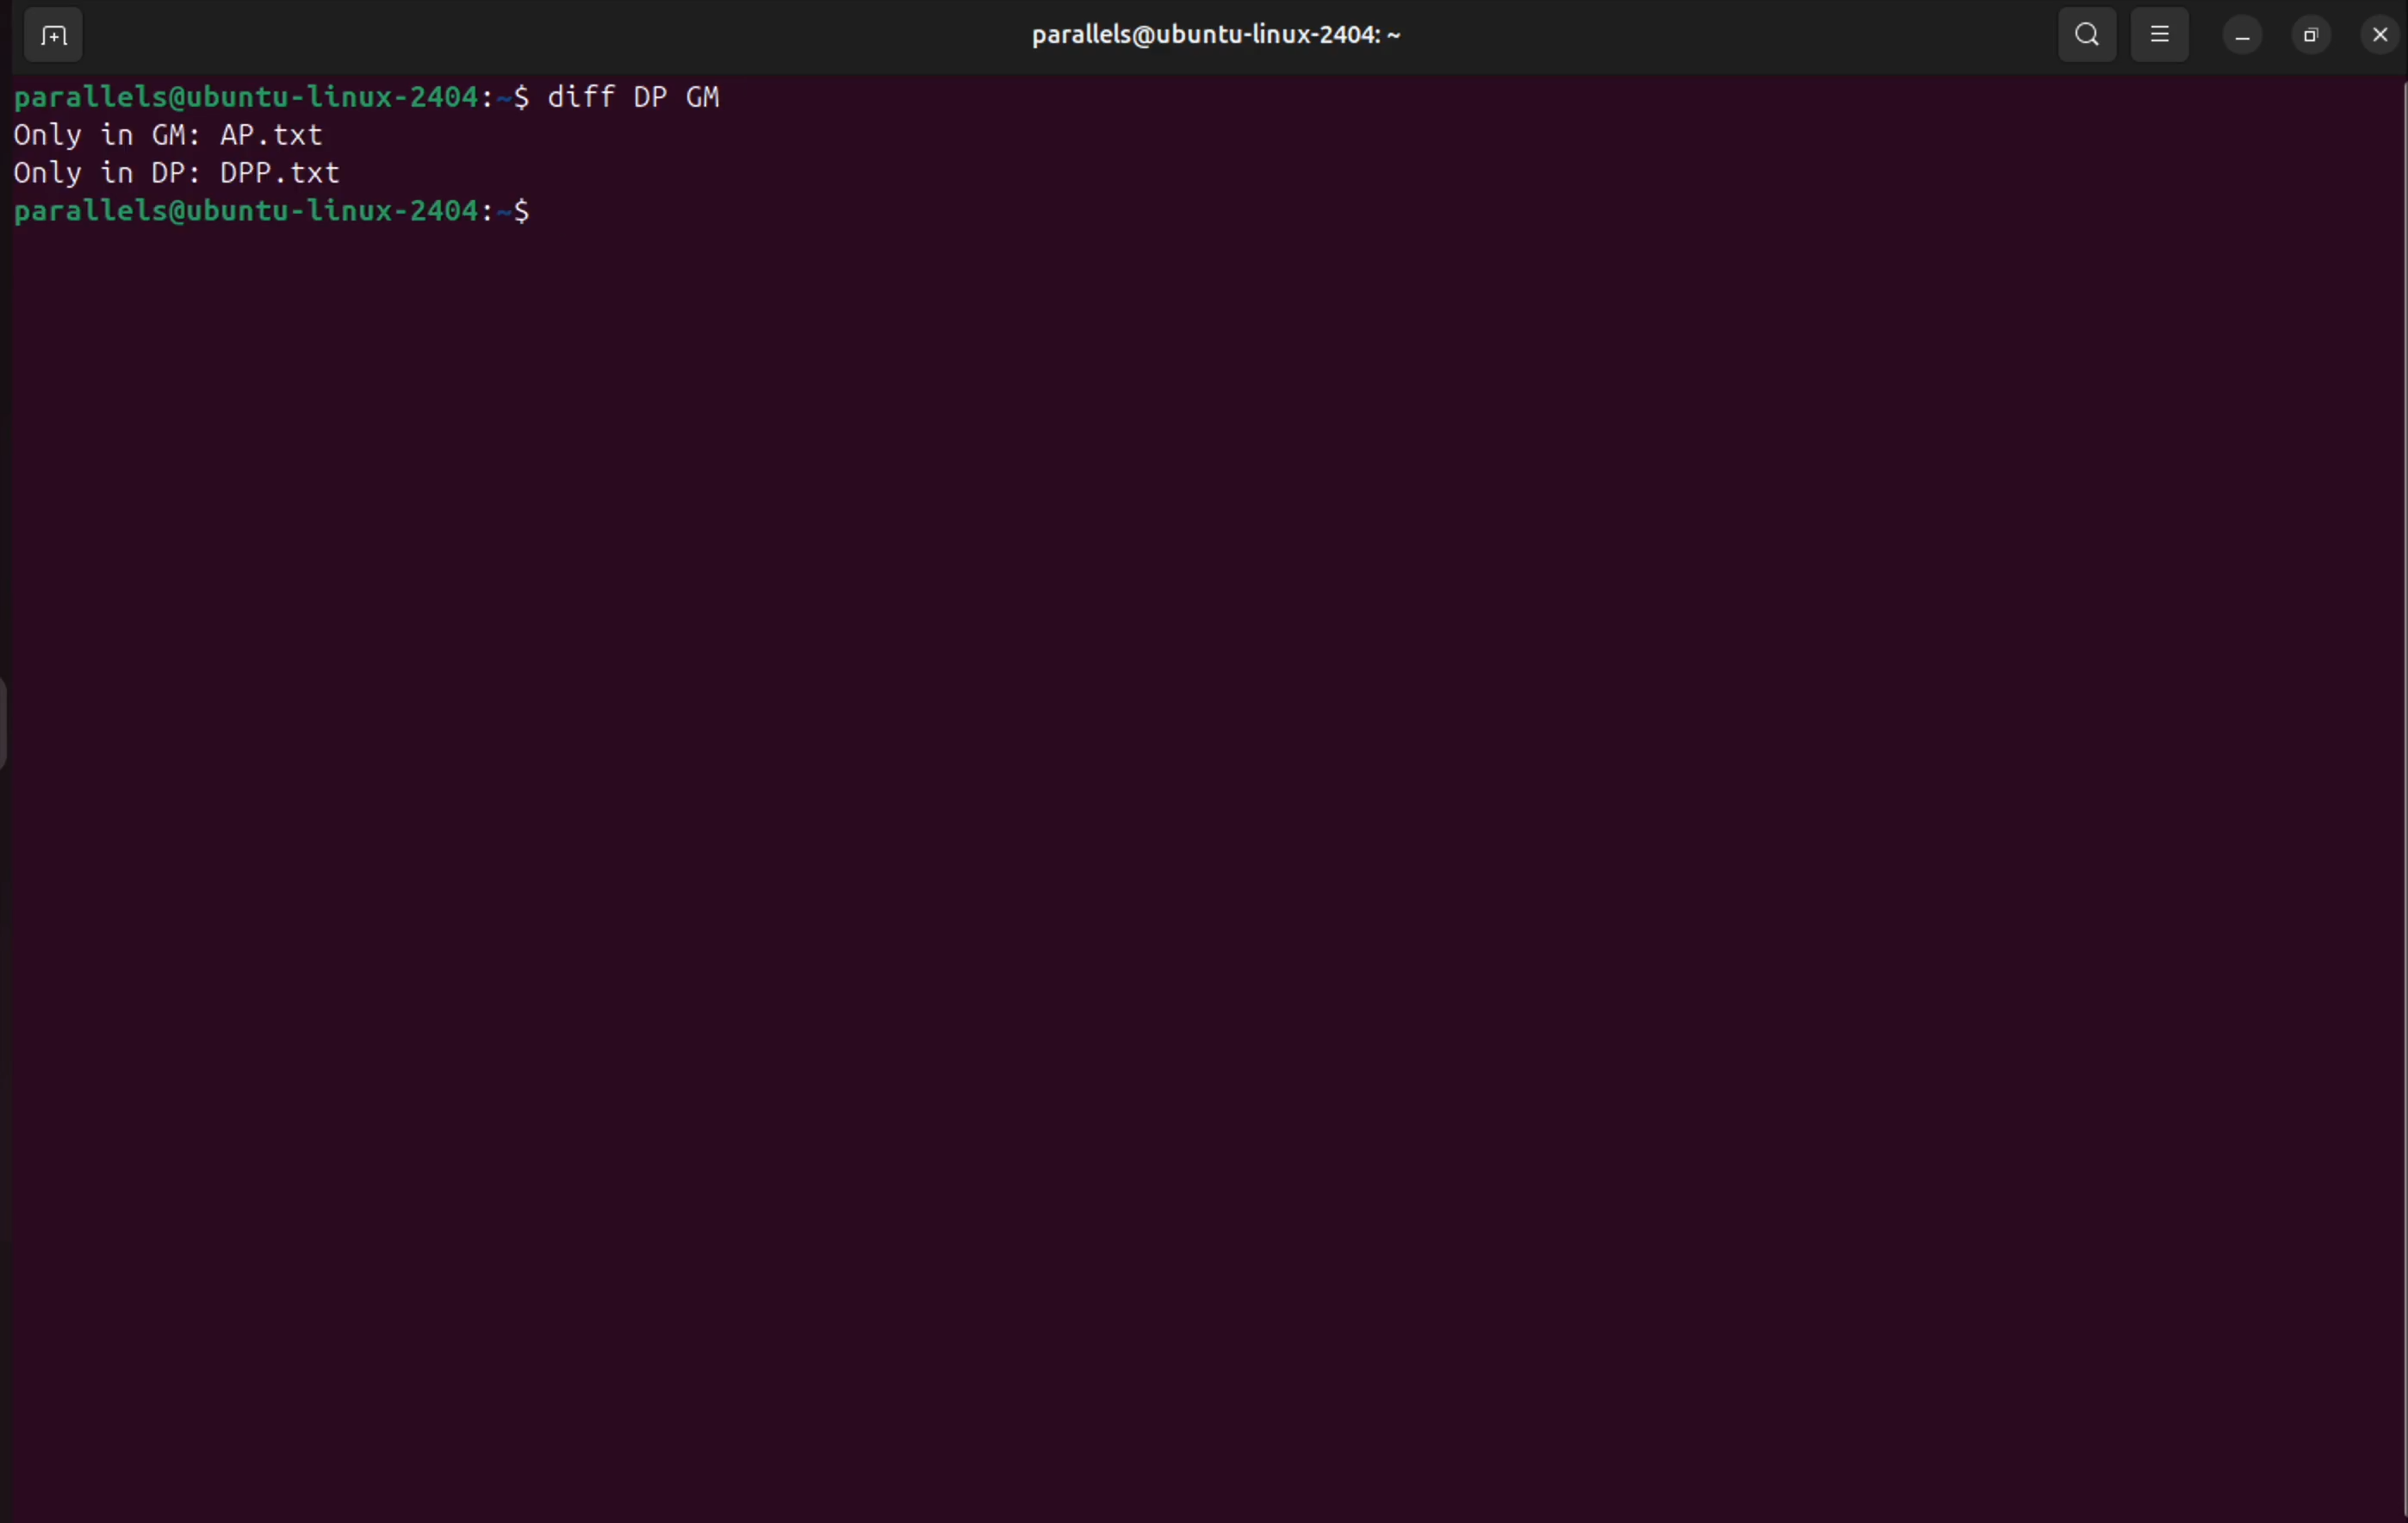 The height and width of the screenshot is (1523, 2408). What do you see at coordinates (309, 134) in the screenshot?
I see `Ap.txt` at bounding box center [309, 134].